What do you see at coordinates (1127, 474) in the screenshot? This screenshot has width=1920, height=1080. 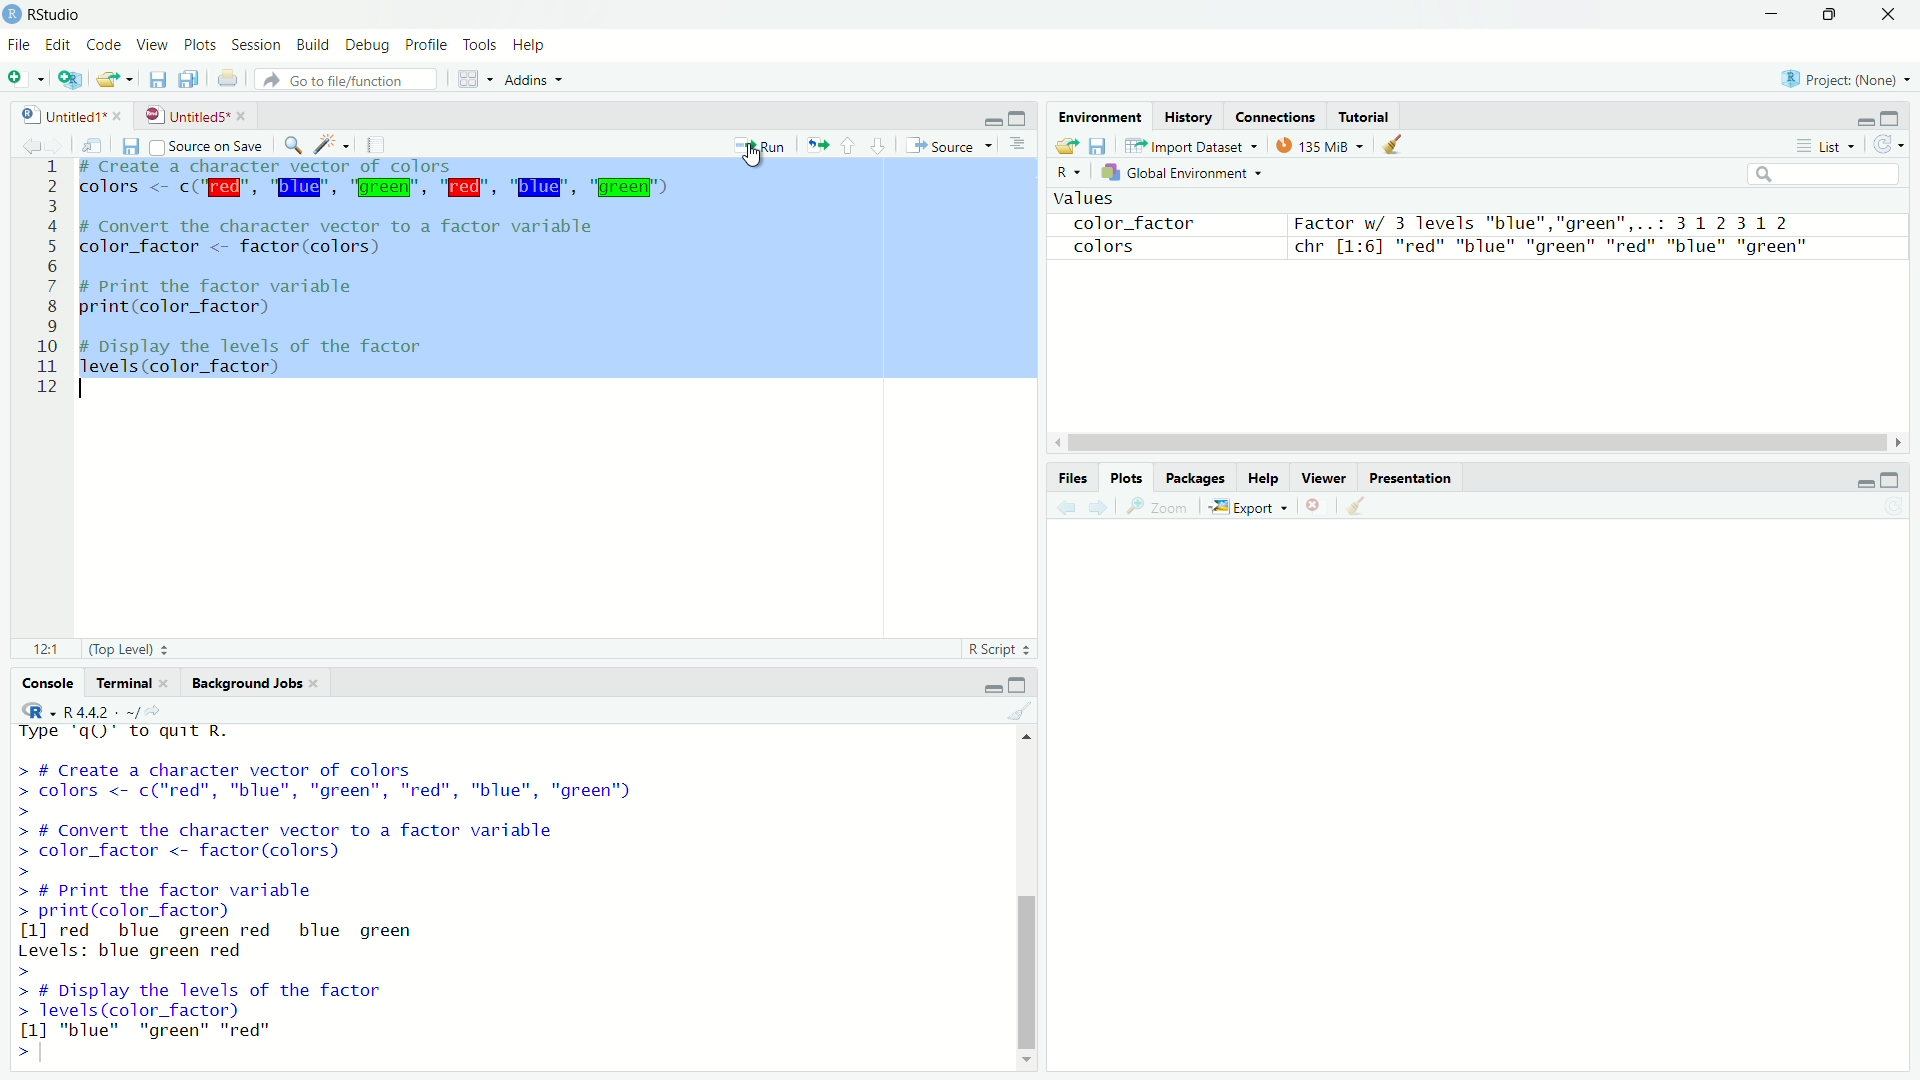 I see `Plots` at bounding box center [1127, 474].